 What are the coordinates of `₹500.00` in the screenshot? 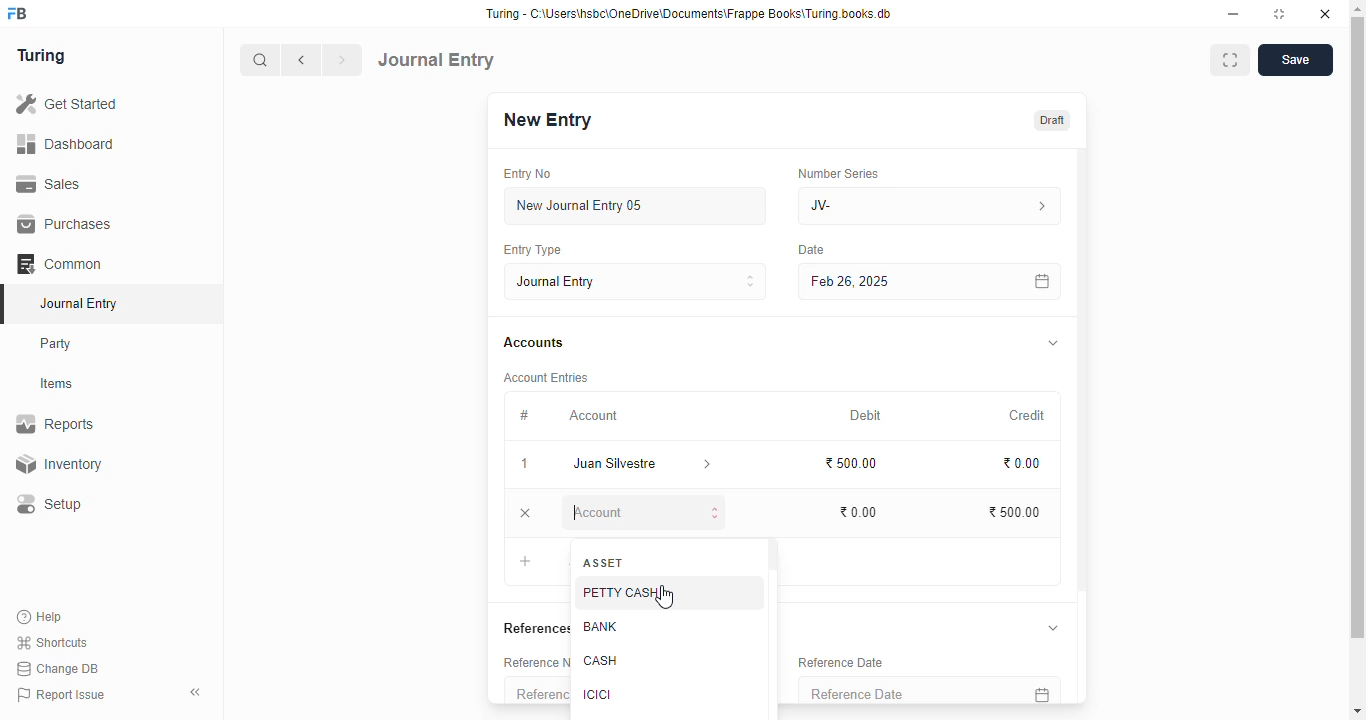 It's located at (851, 463).